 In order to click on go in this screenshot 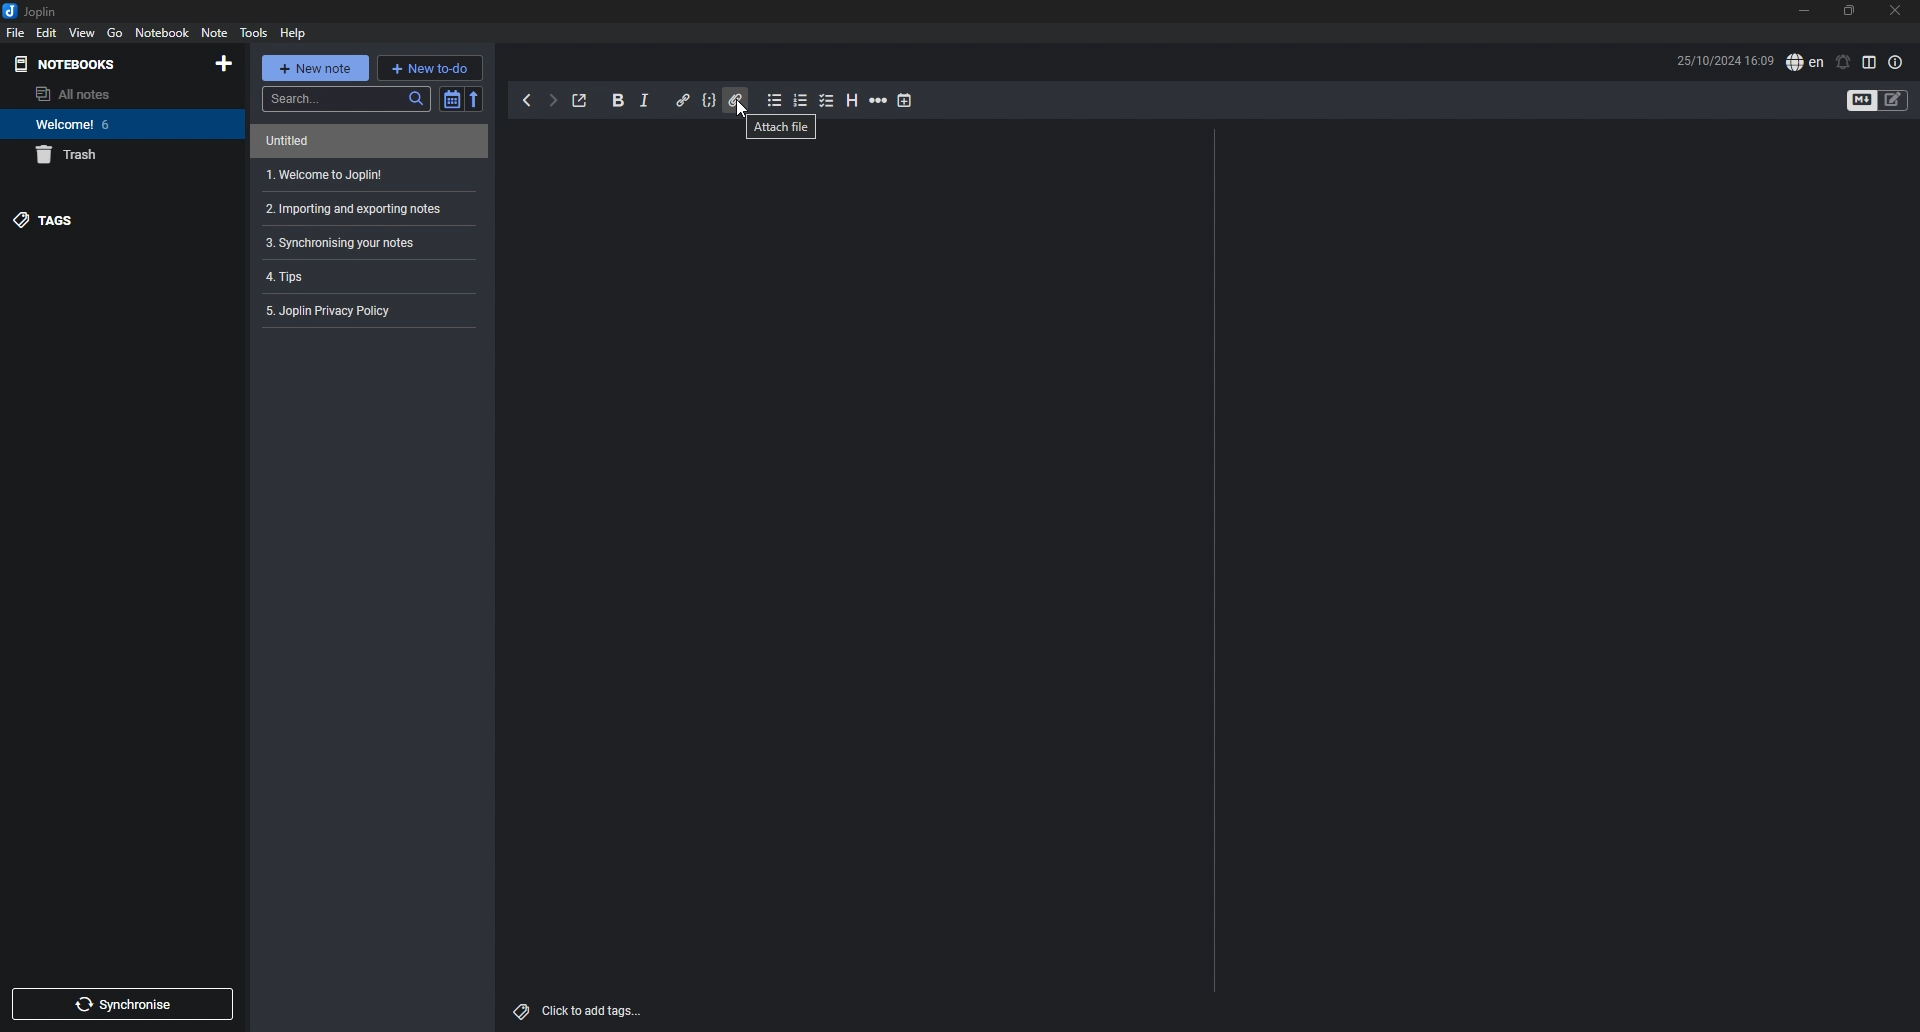, I will do `click(115, 32)`.